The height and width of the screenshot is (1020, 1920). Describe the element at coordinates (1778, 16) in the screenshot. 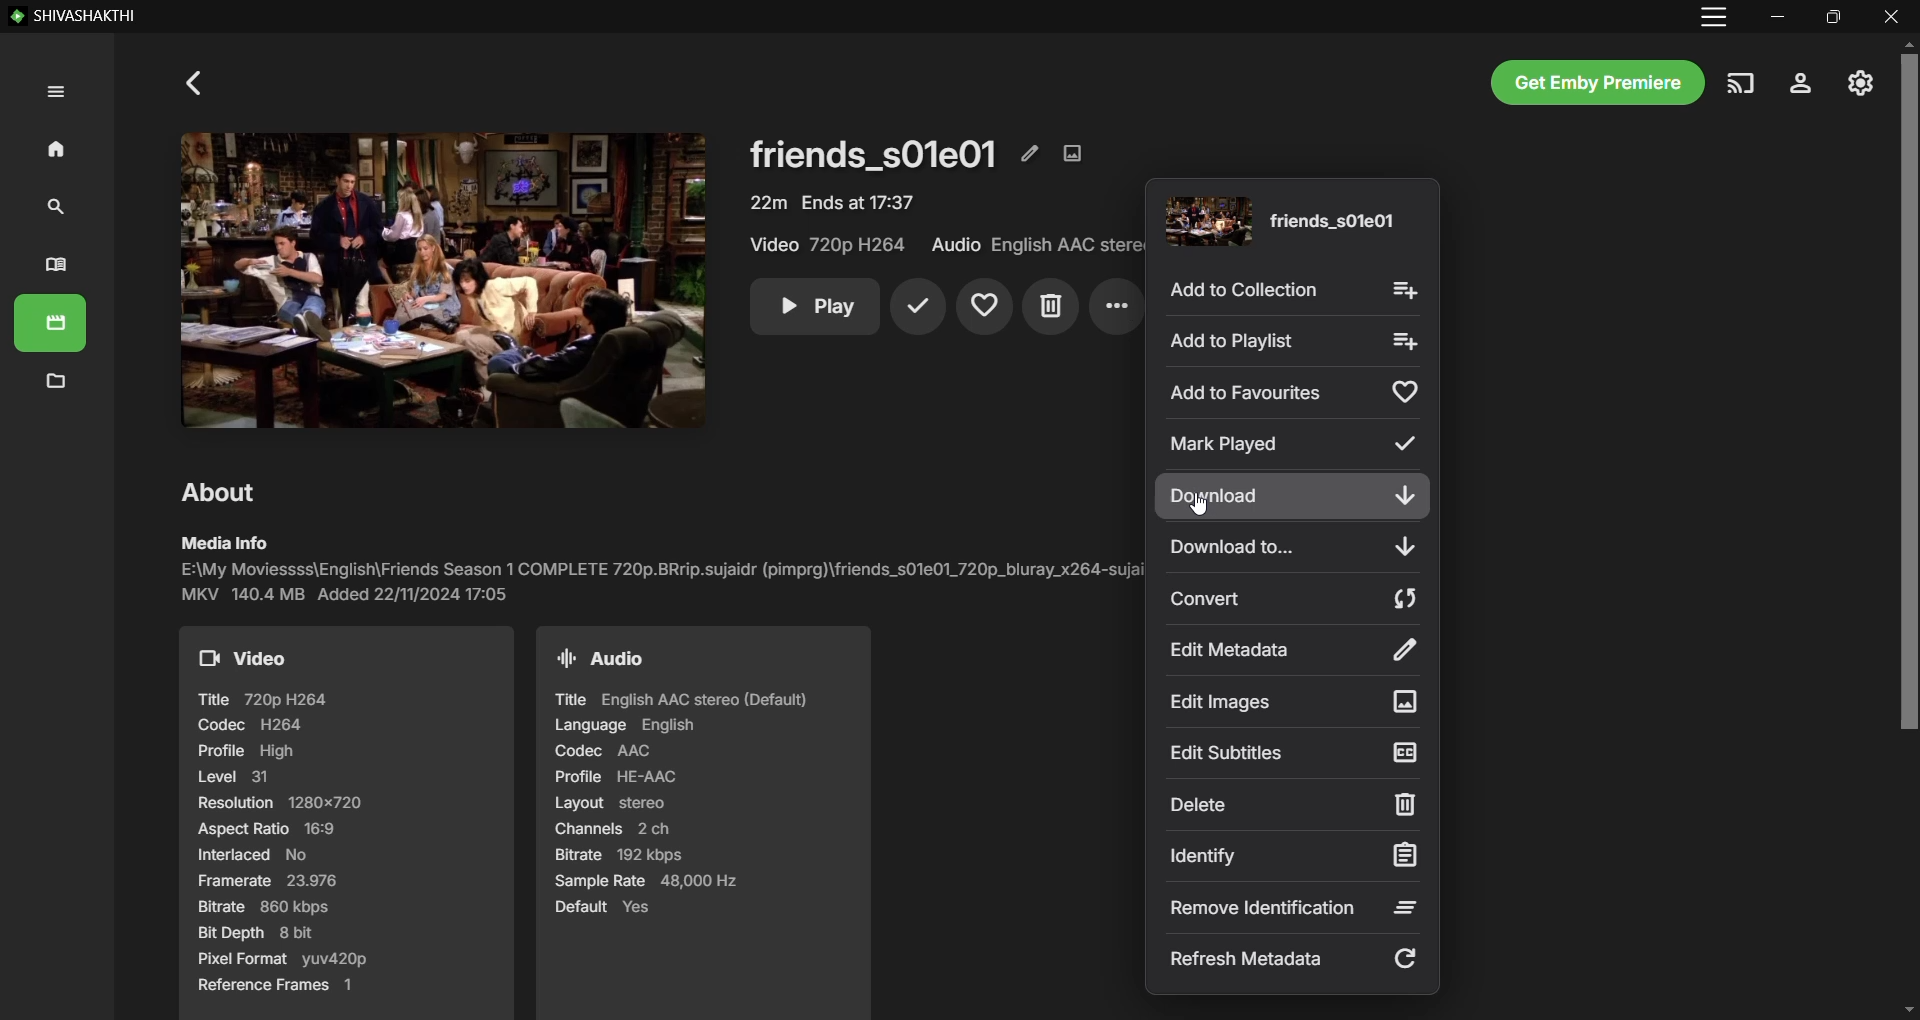

I see `Minimize` at that location.